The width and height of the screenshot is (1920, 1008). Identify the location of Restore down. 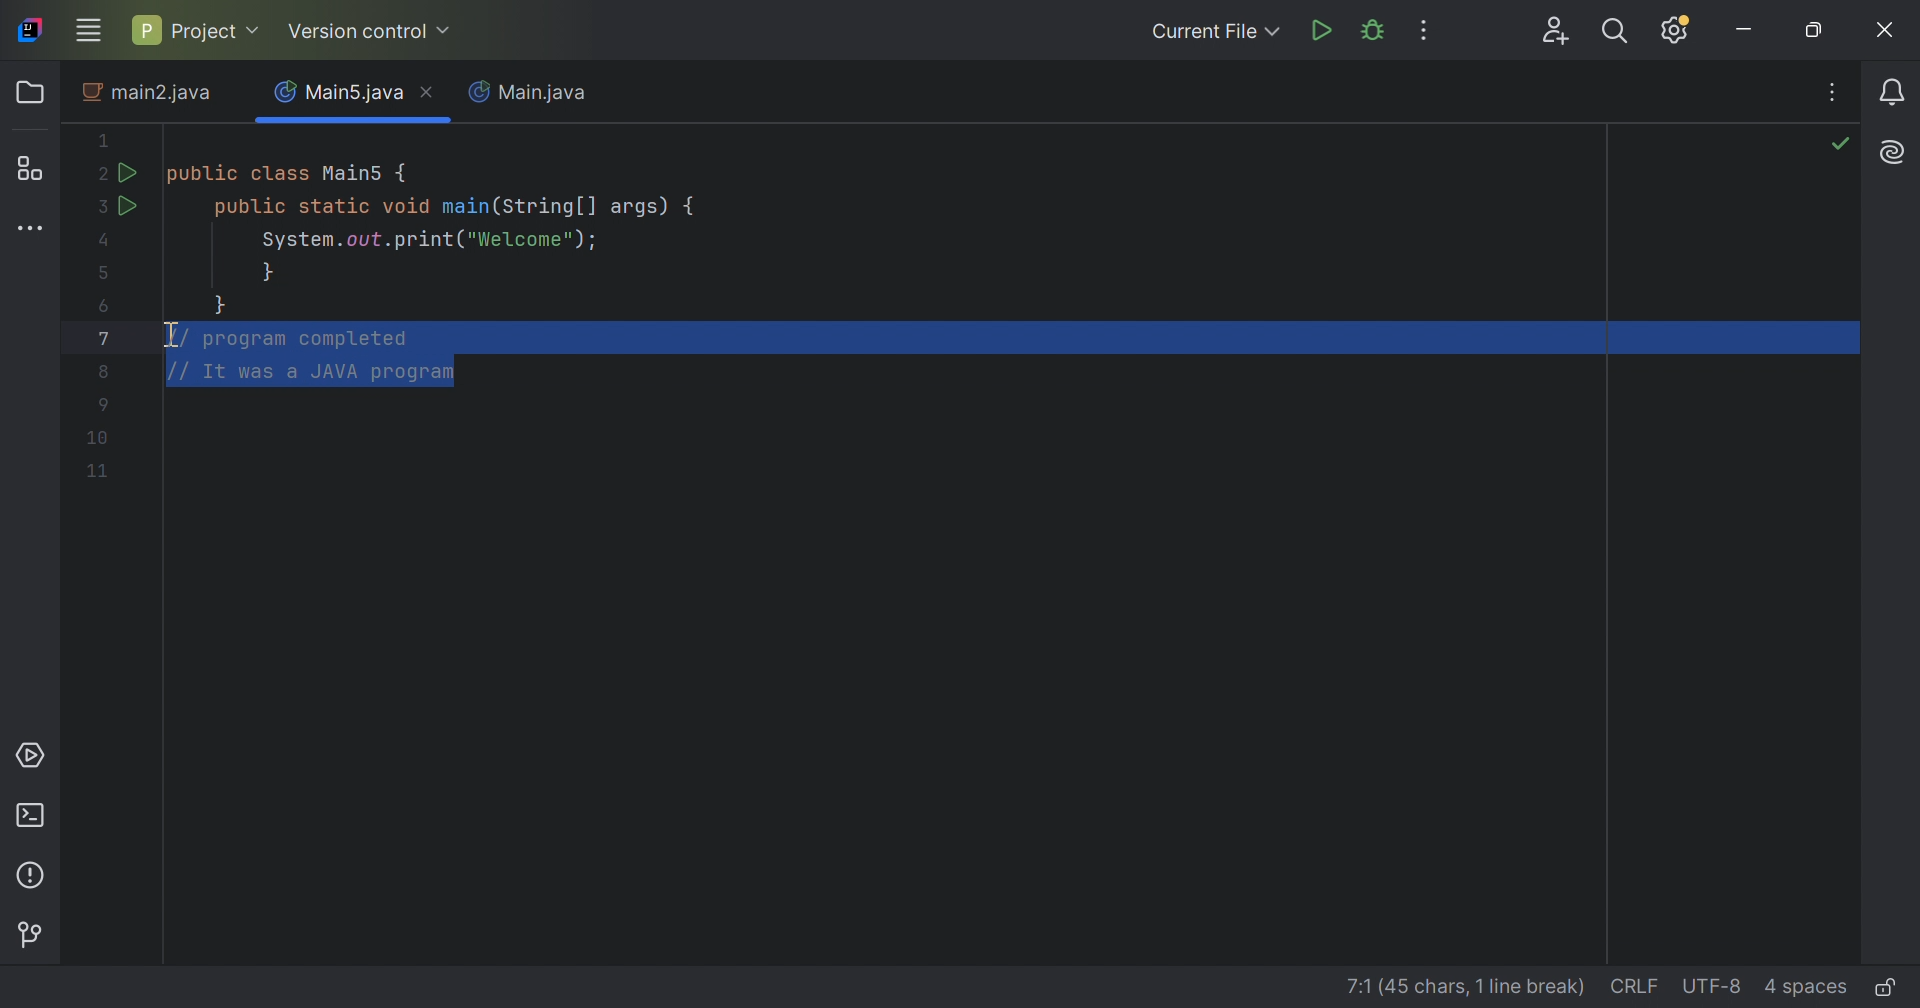
(1819, 32).